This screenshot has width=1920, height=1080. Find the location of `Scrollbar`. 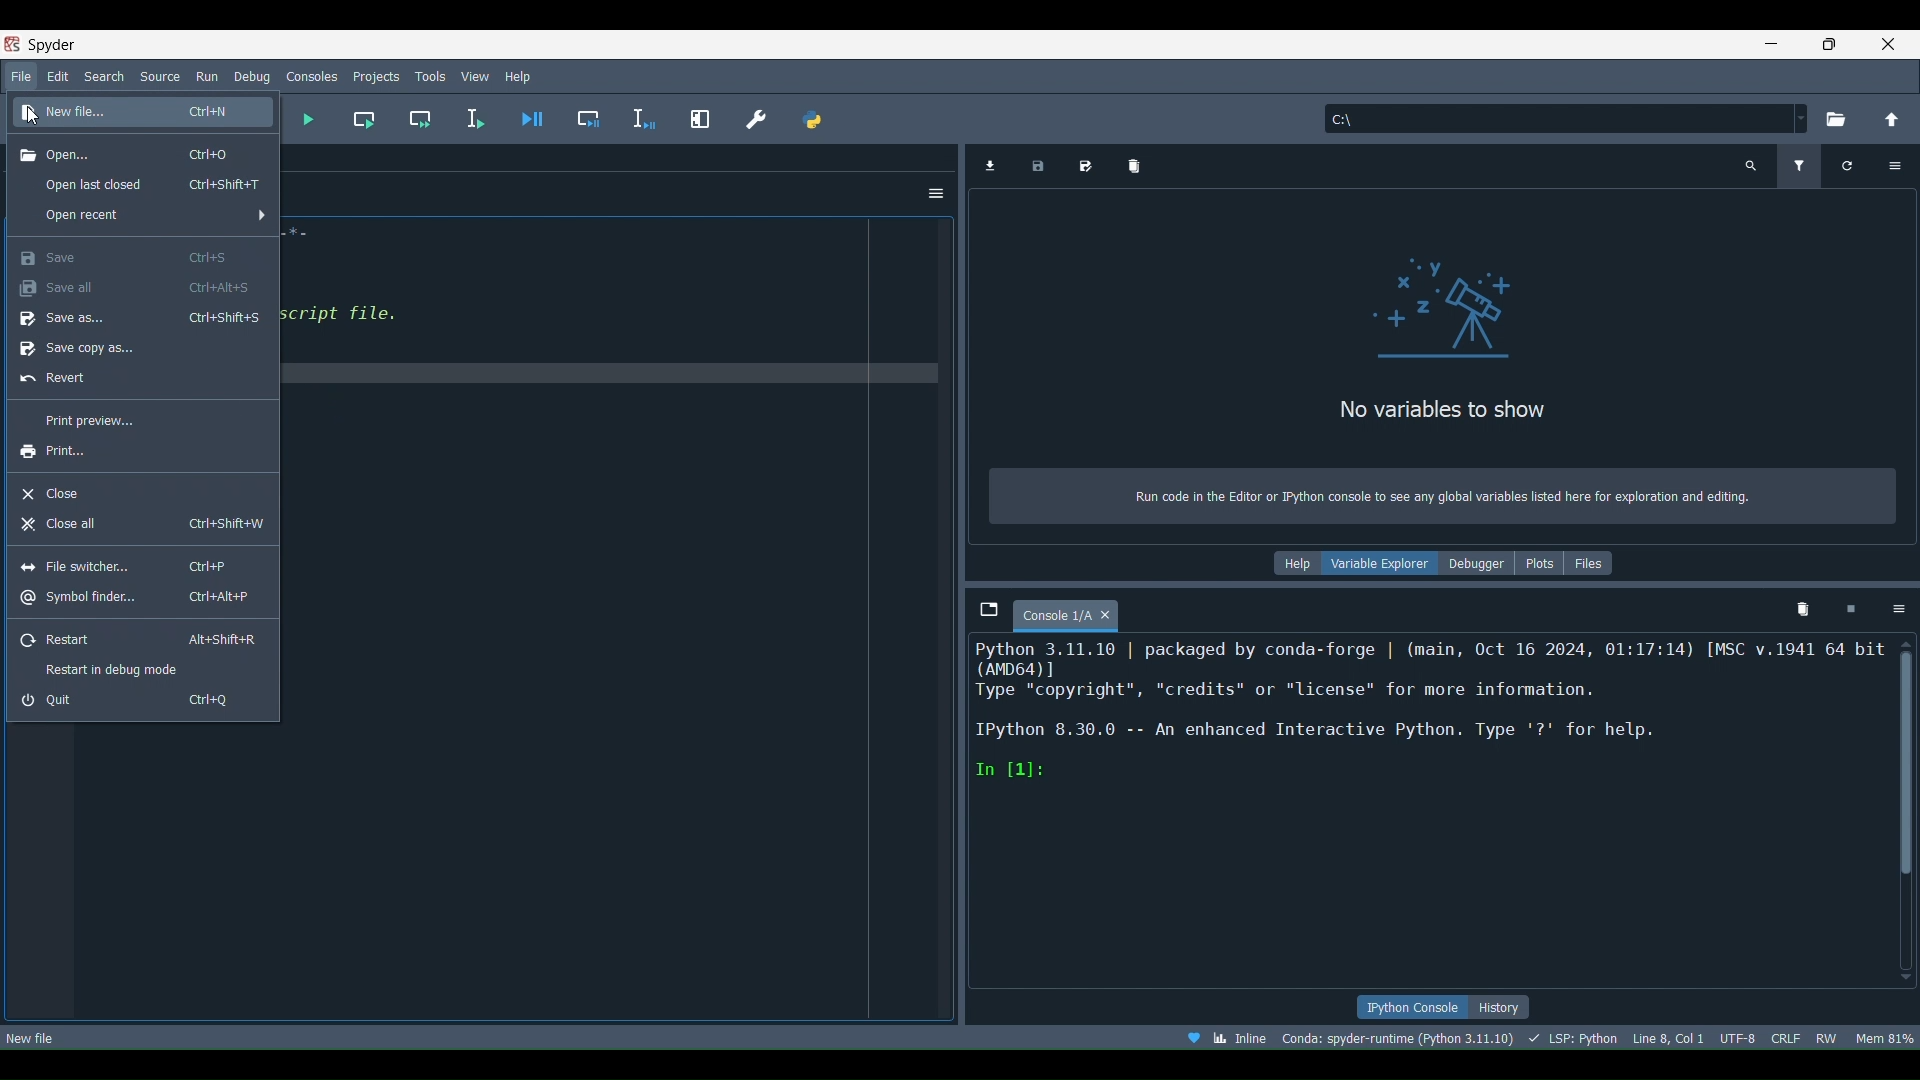

Scrollbar is located at coordinates (1908, 754).